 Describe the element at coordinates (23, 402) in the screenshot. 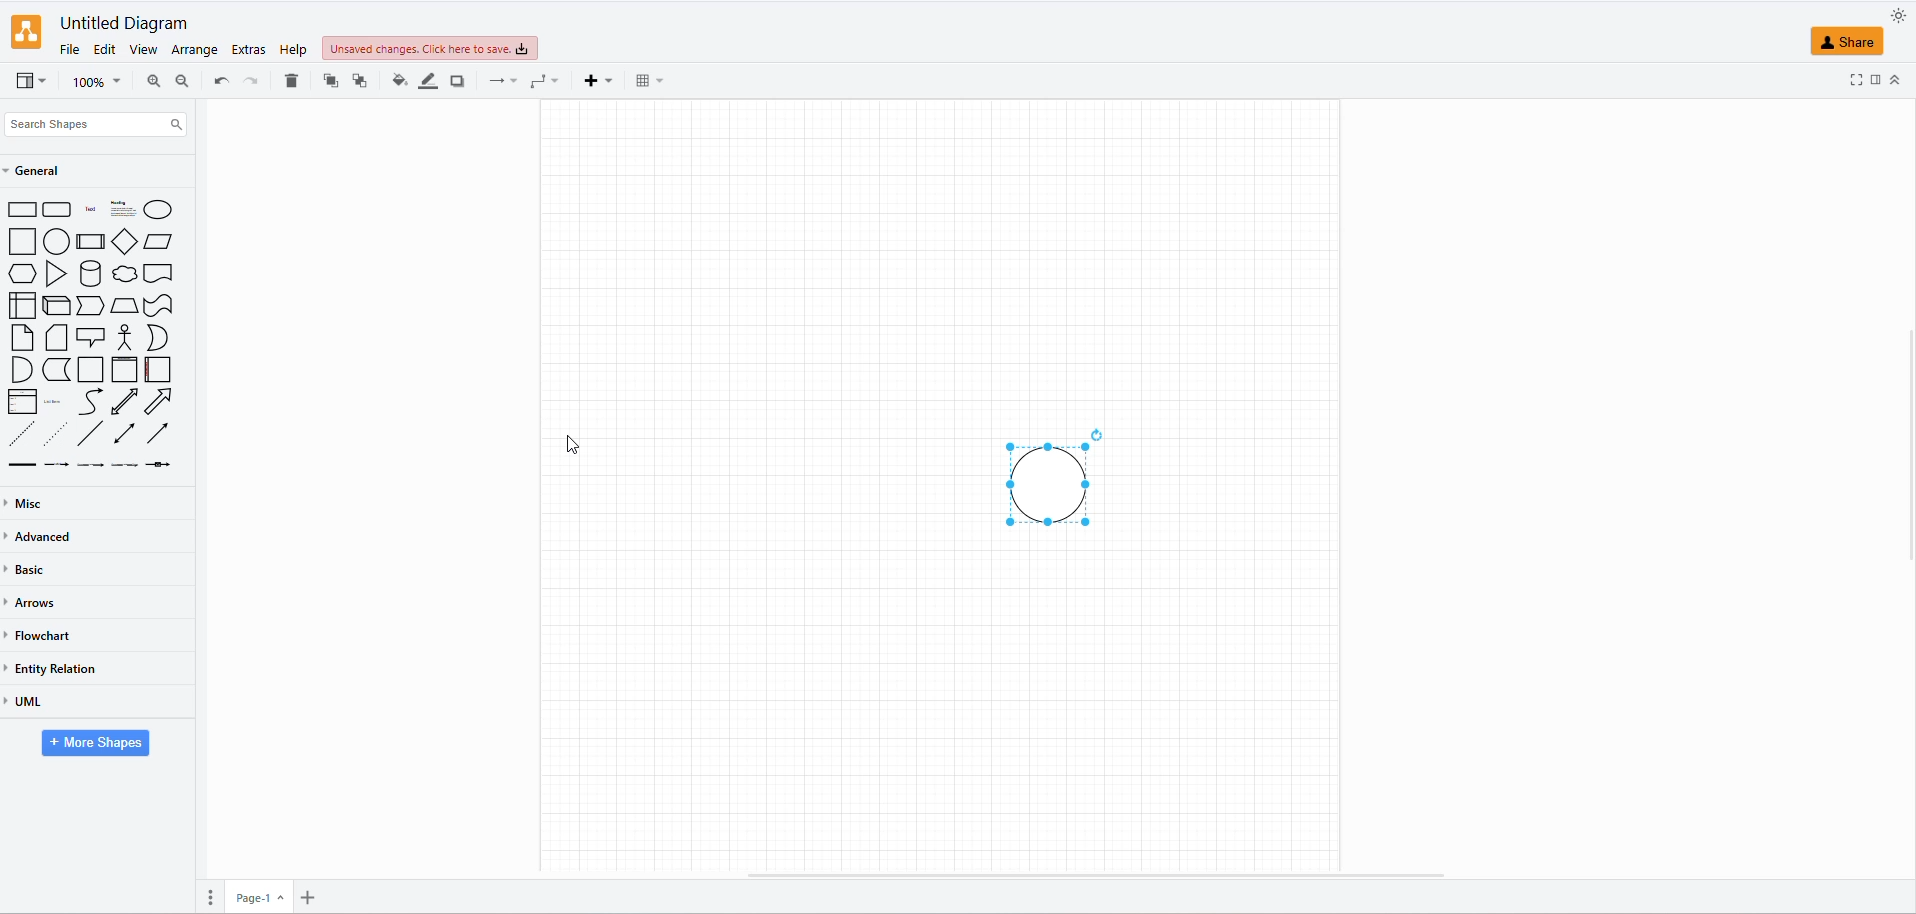

I see `LIST` at that location.